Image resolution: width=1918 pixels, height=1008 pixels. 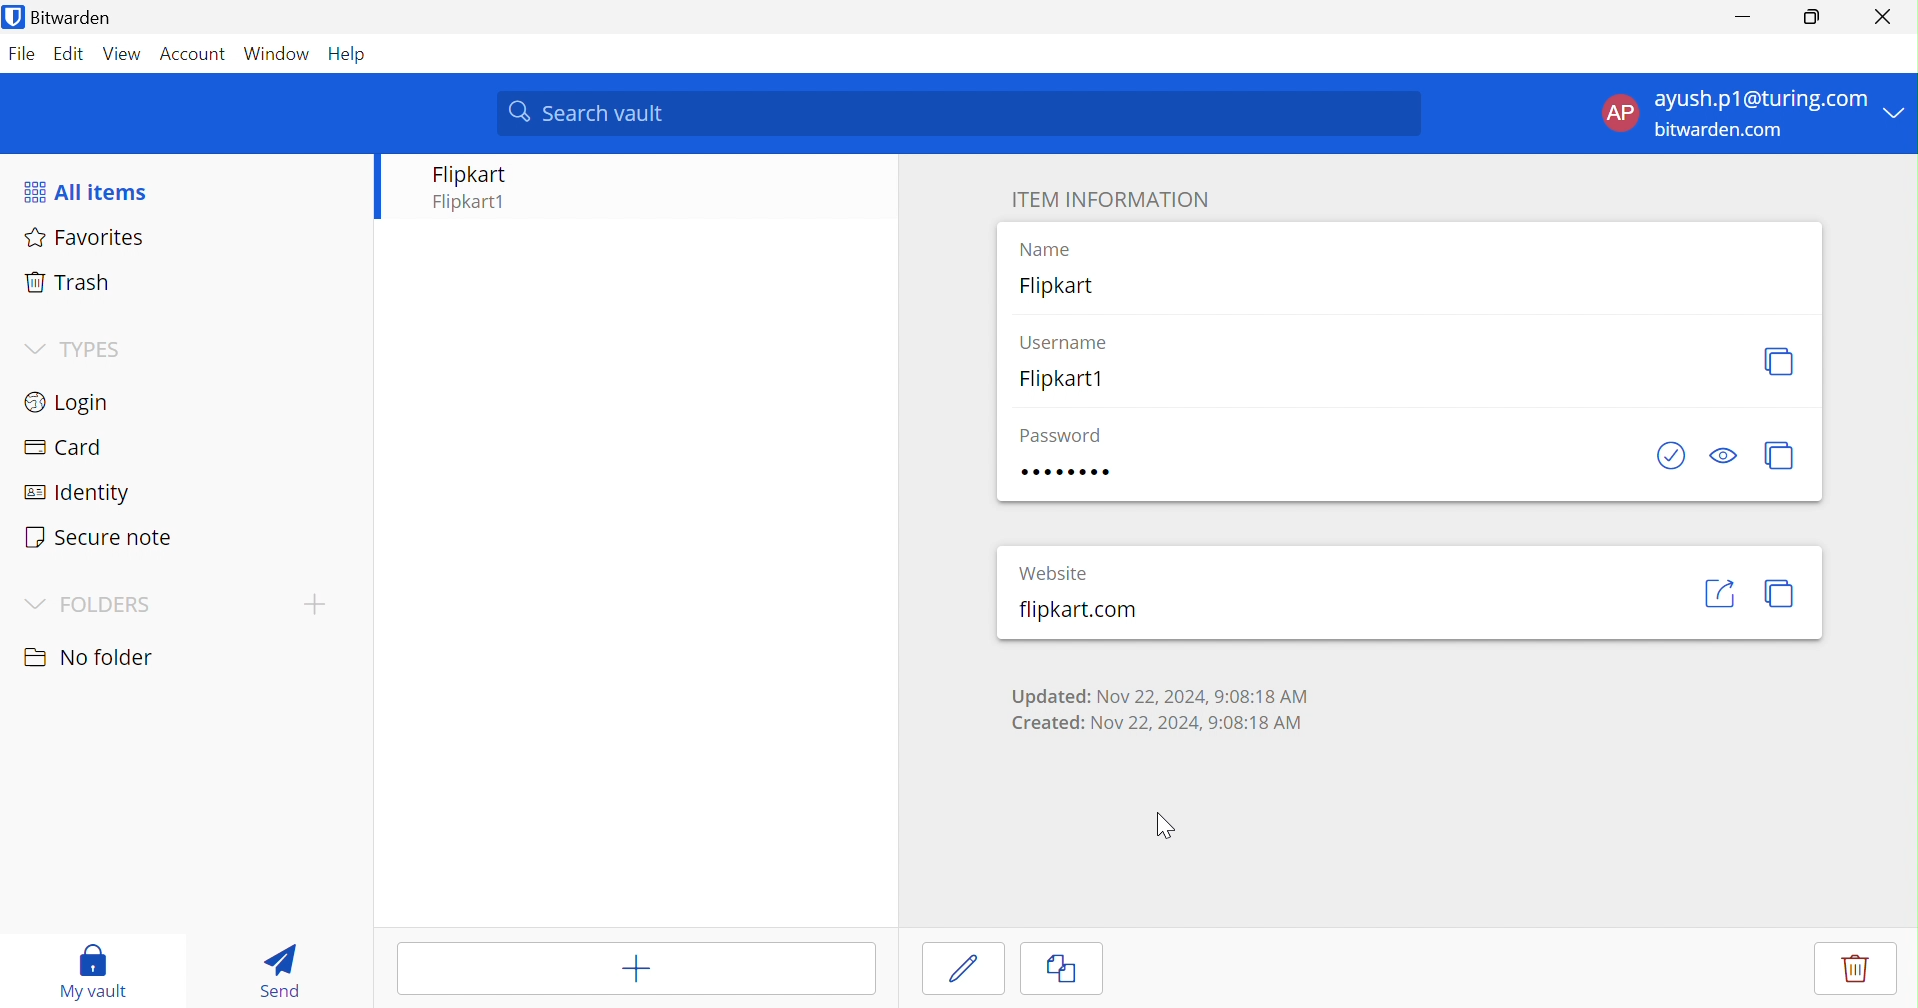 I want to click on Copy Username, so click(x=1781, y=359).